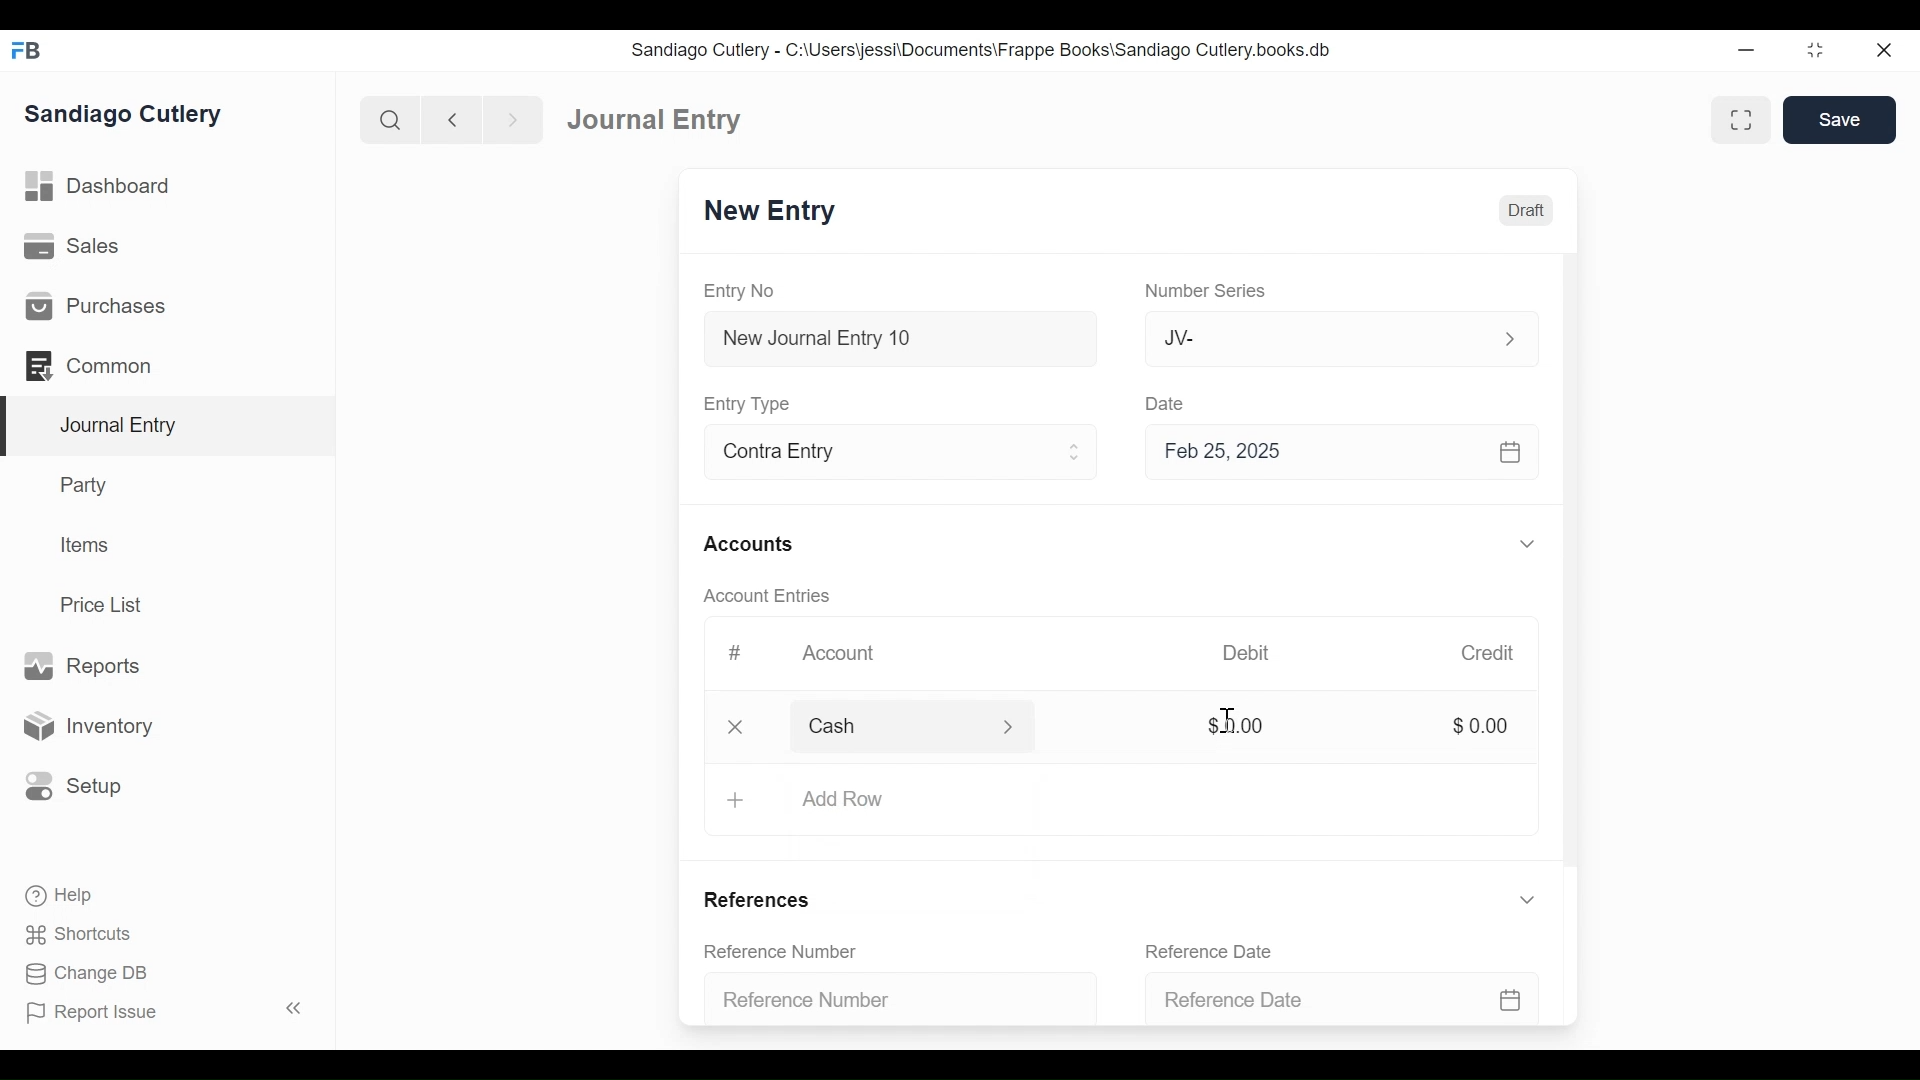  What do you see at coordinates (775, 213) in the screenshot?
I see `New Entry` at bounding box center [775, 213].